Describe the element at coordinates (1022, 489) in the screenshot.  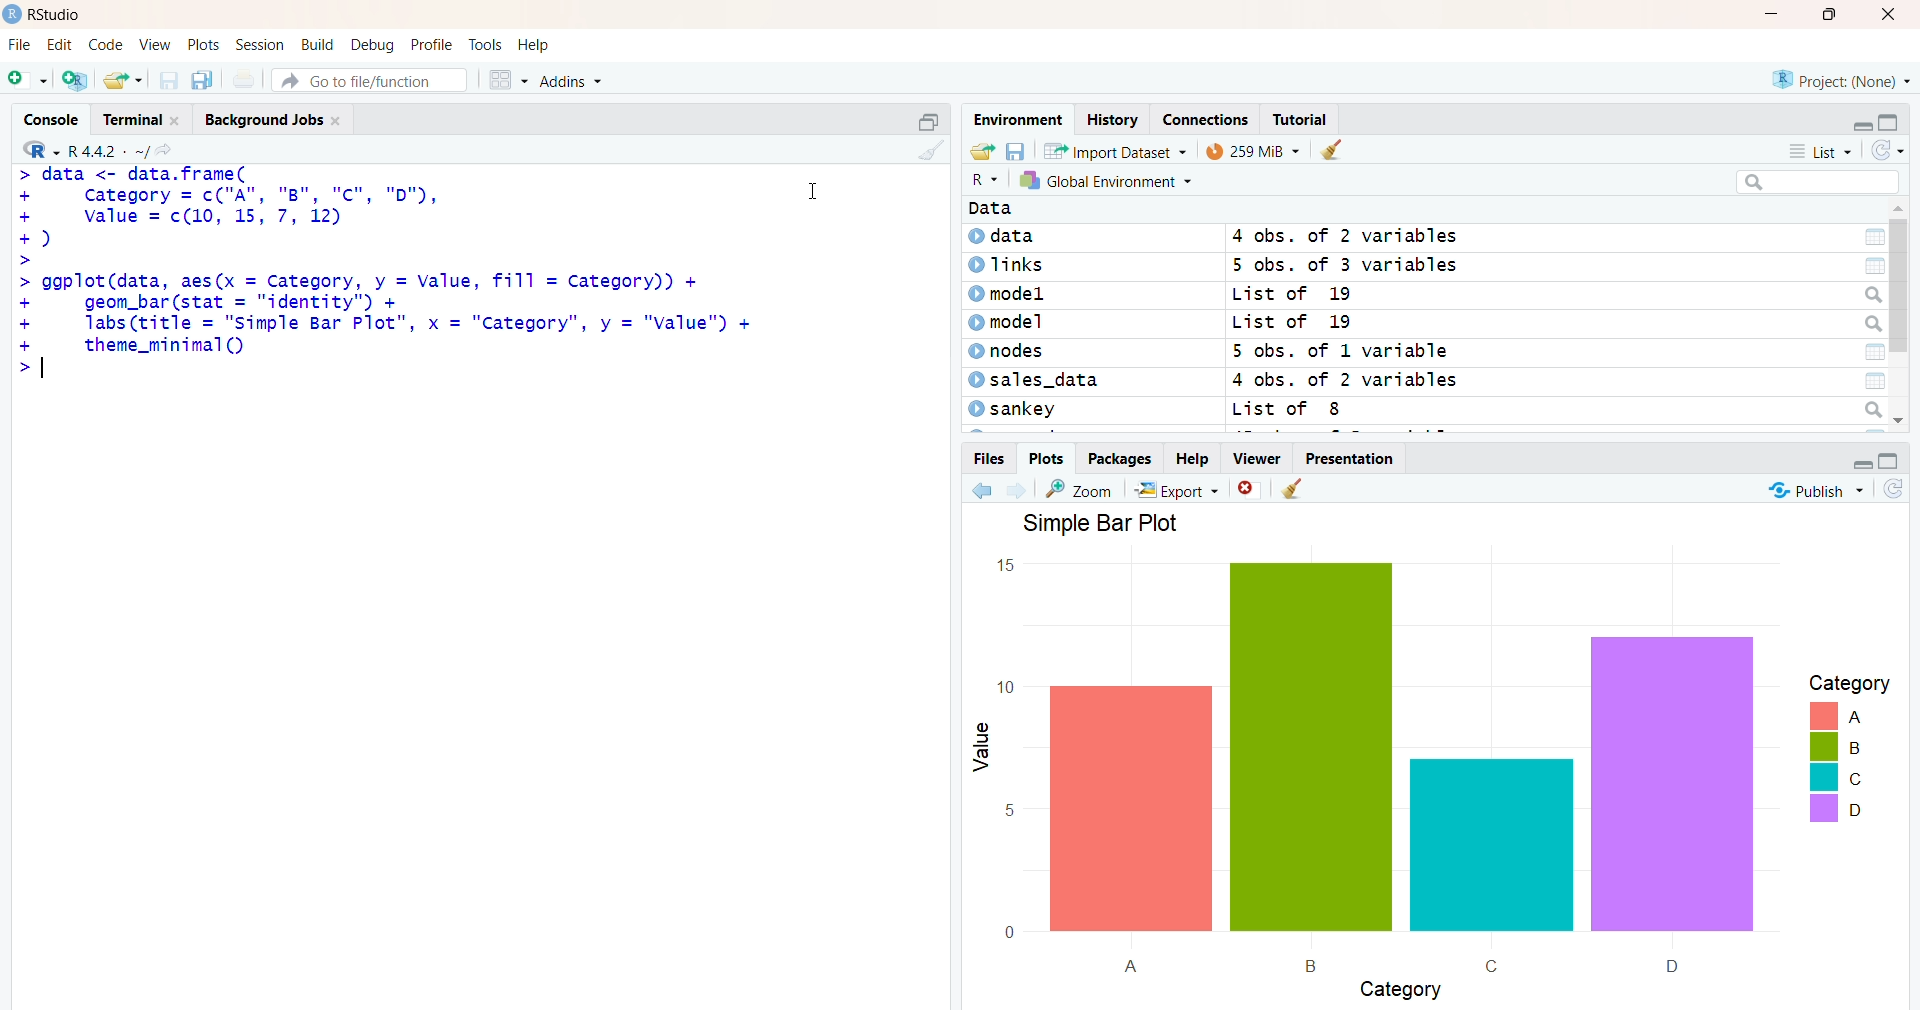
I see `Next plot` at that location.